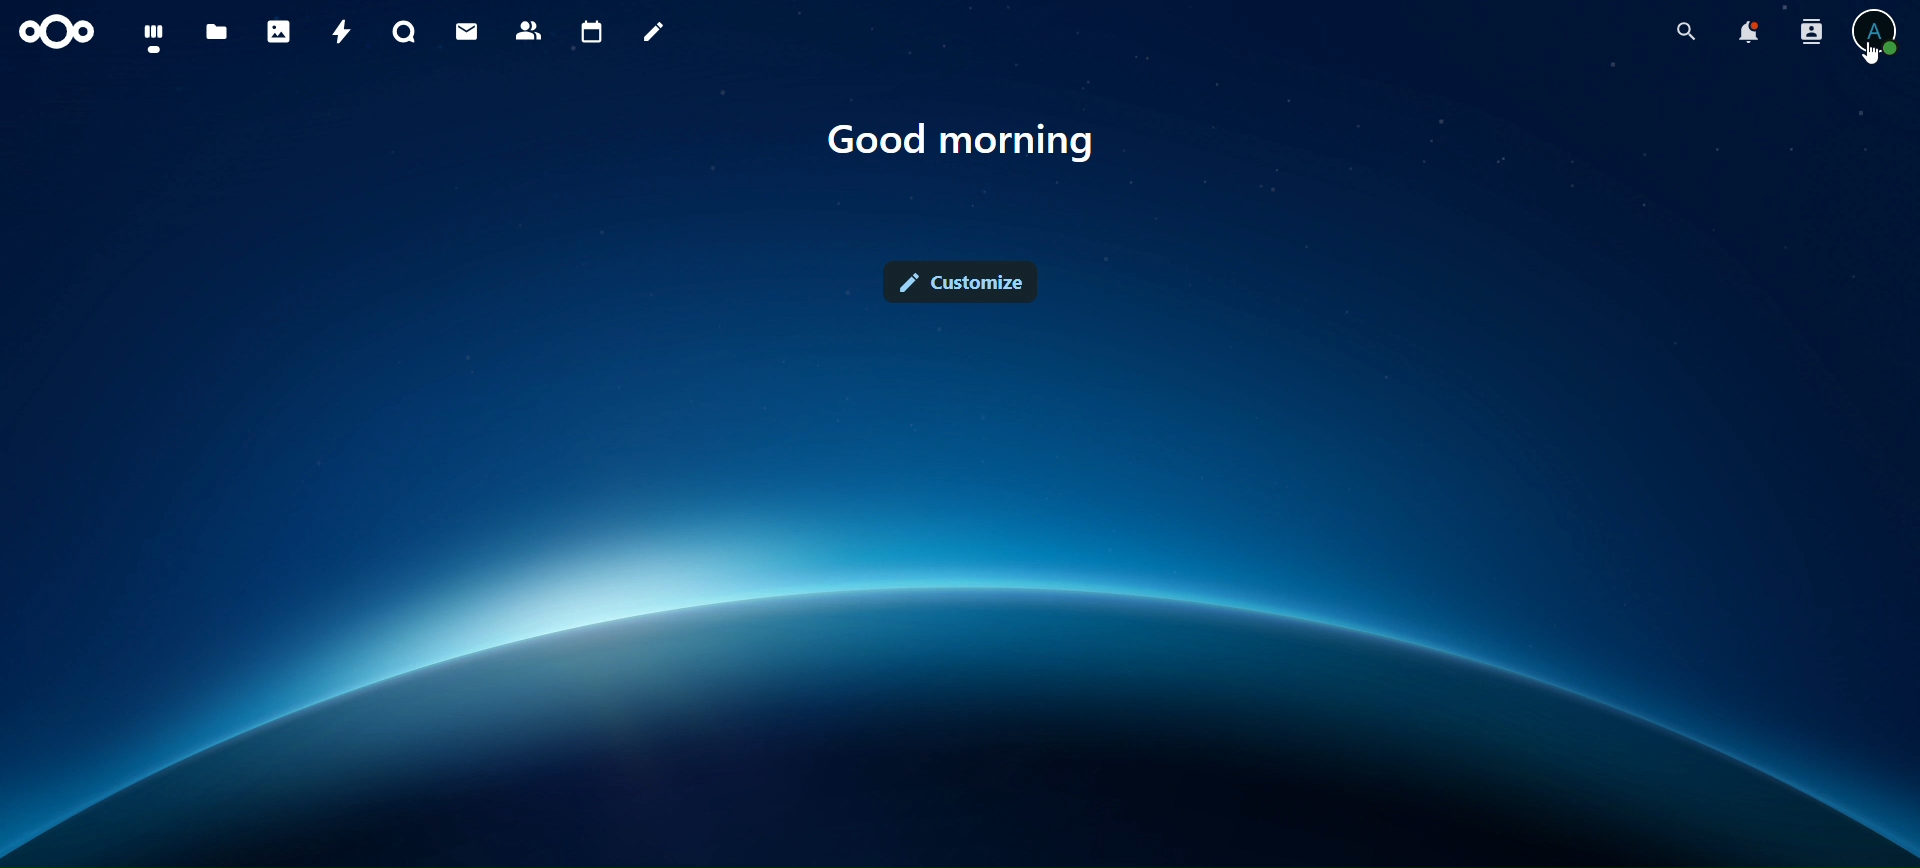 The width and height of the screenshot is (1920, 868). I want to click on notifications, so click(1739, 30).